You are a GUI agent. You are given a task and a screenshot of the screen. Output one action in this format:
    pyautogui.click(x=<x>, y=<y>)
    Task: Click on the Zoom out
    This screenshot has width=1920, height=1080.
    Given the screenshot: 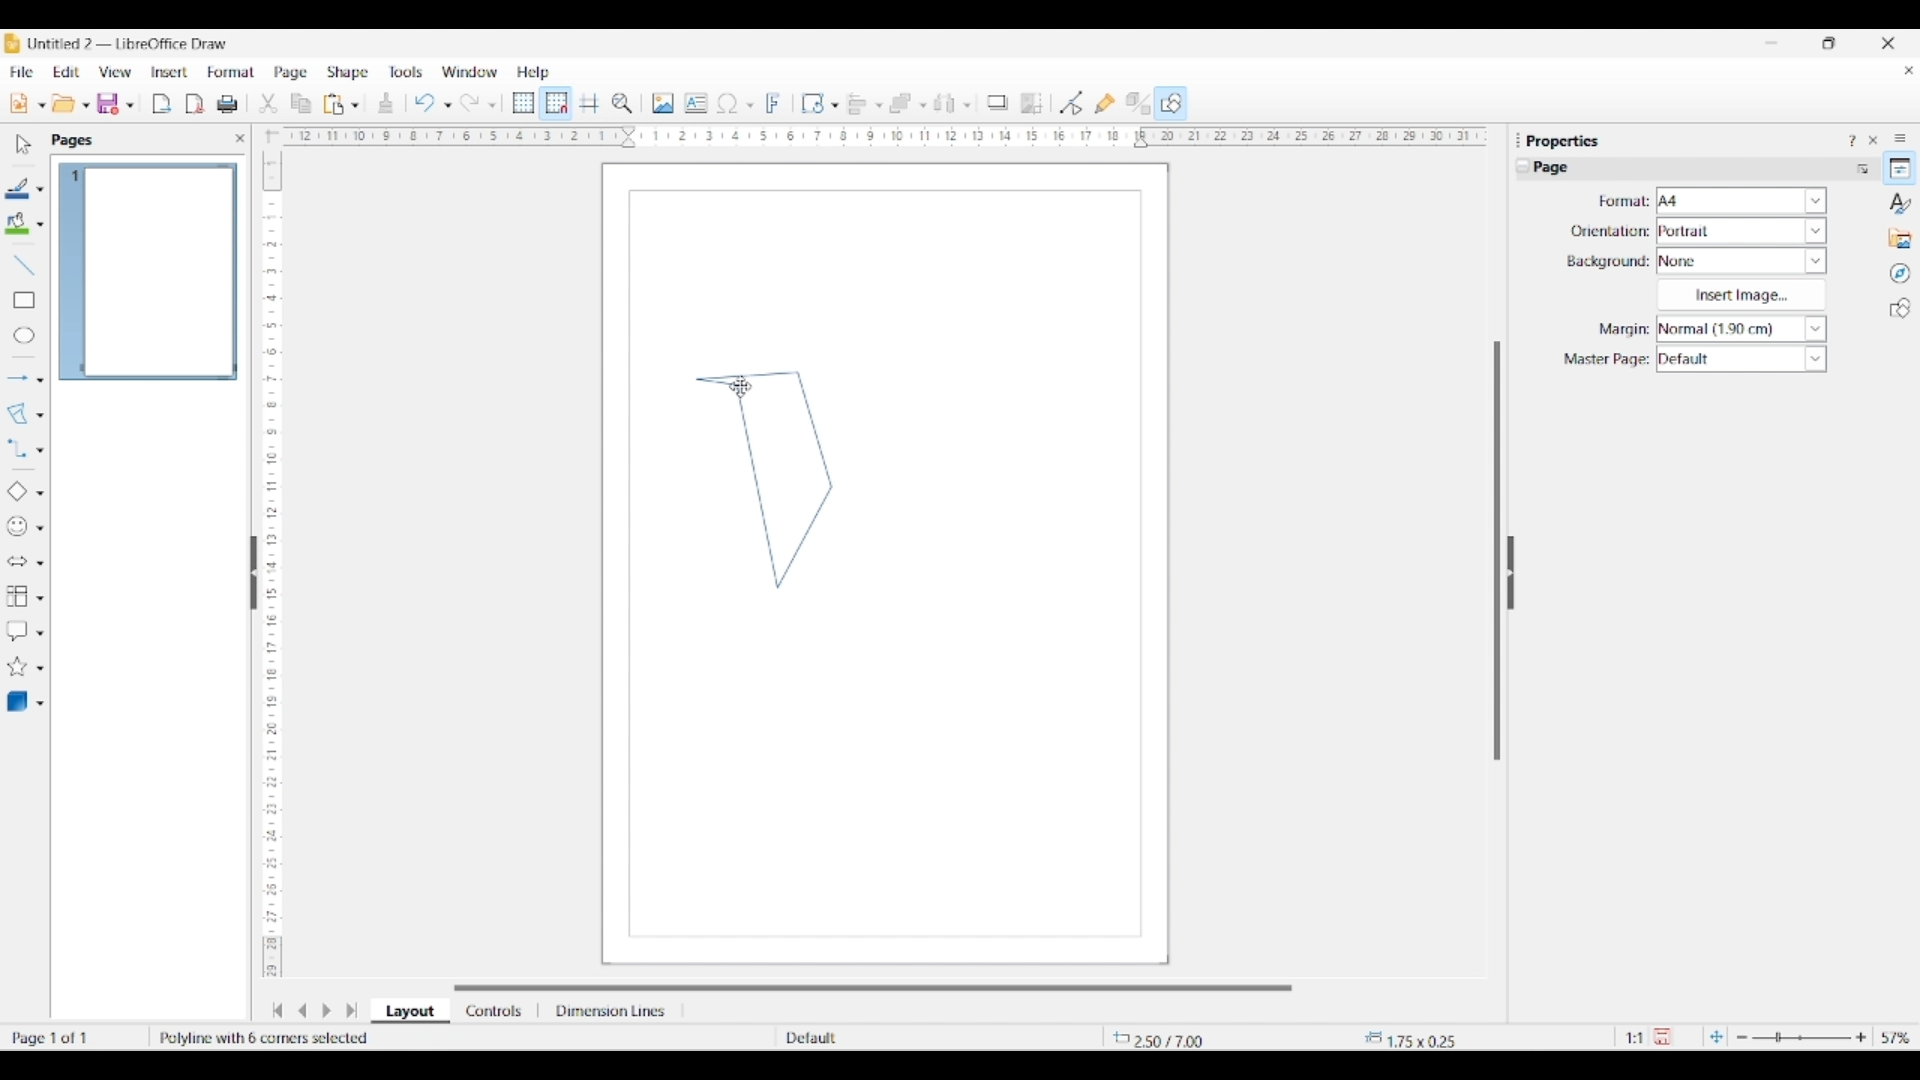 What is the action you would take?
    pyautogui.click(x=1742, y=1038)
    